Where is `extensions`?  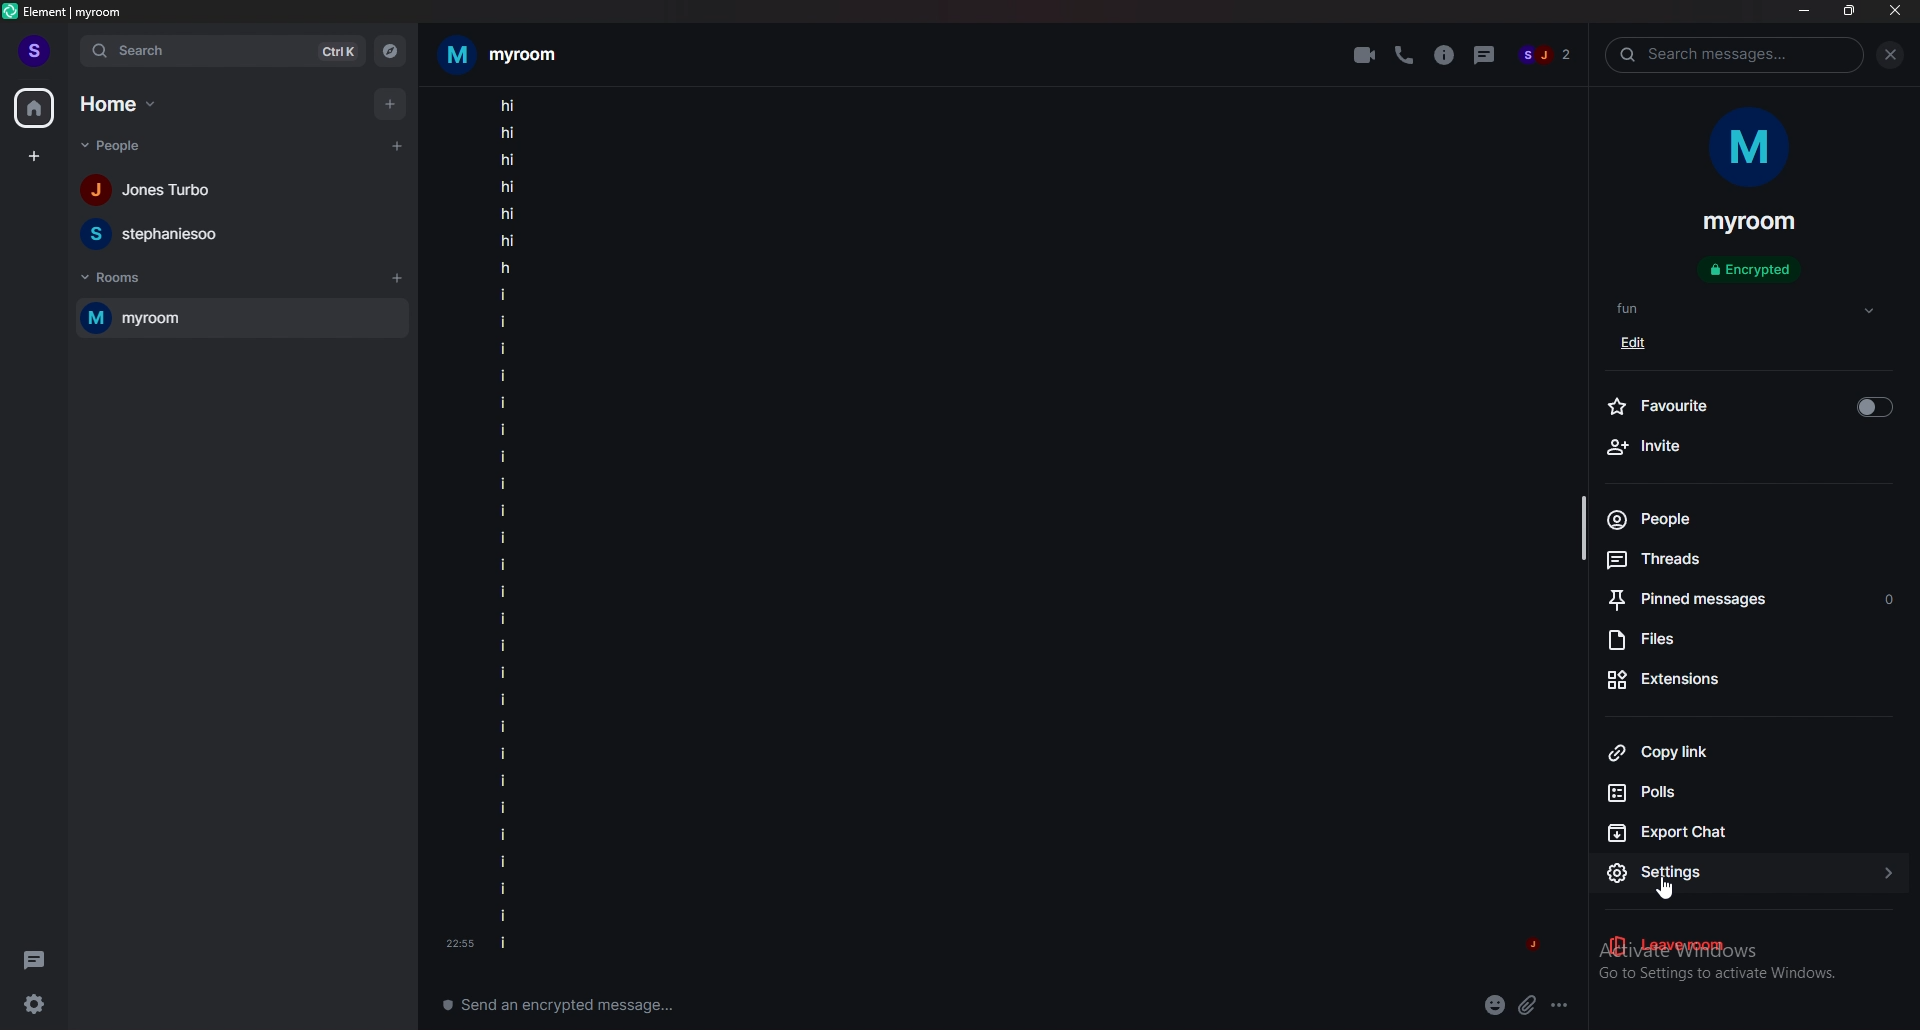
extensions is located at coordinates (1746, 679).